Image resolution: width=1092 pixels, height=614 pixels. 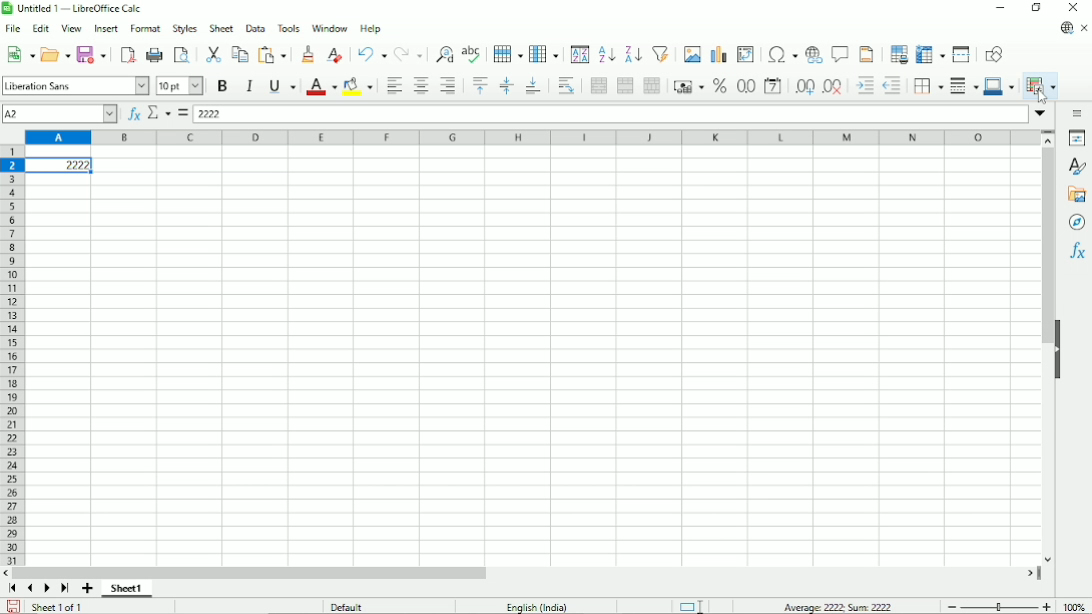 I want to click on Font size, so click(x=180, y=87).